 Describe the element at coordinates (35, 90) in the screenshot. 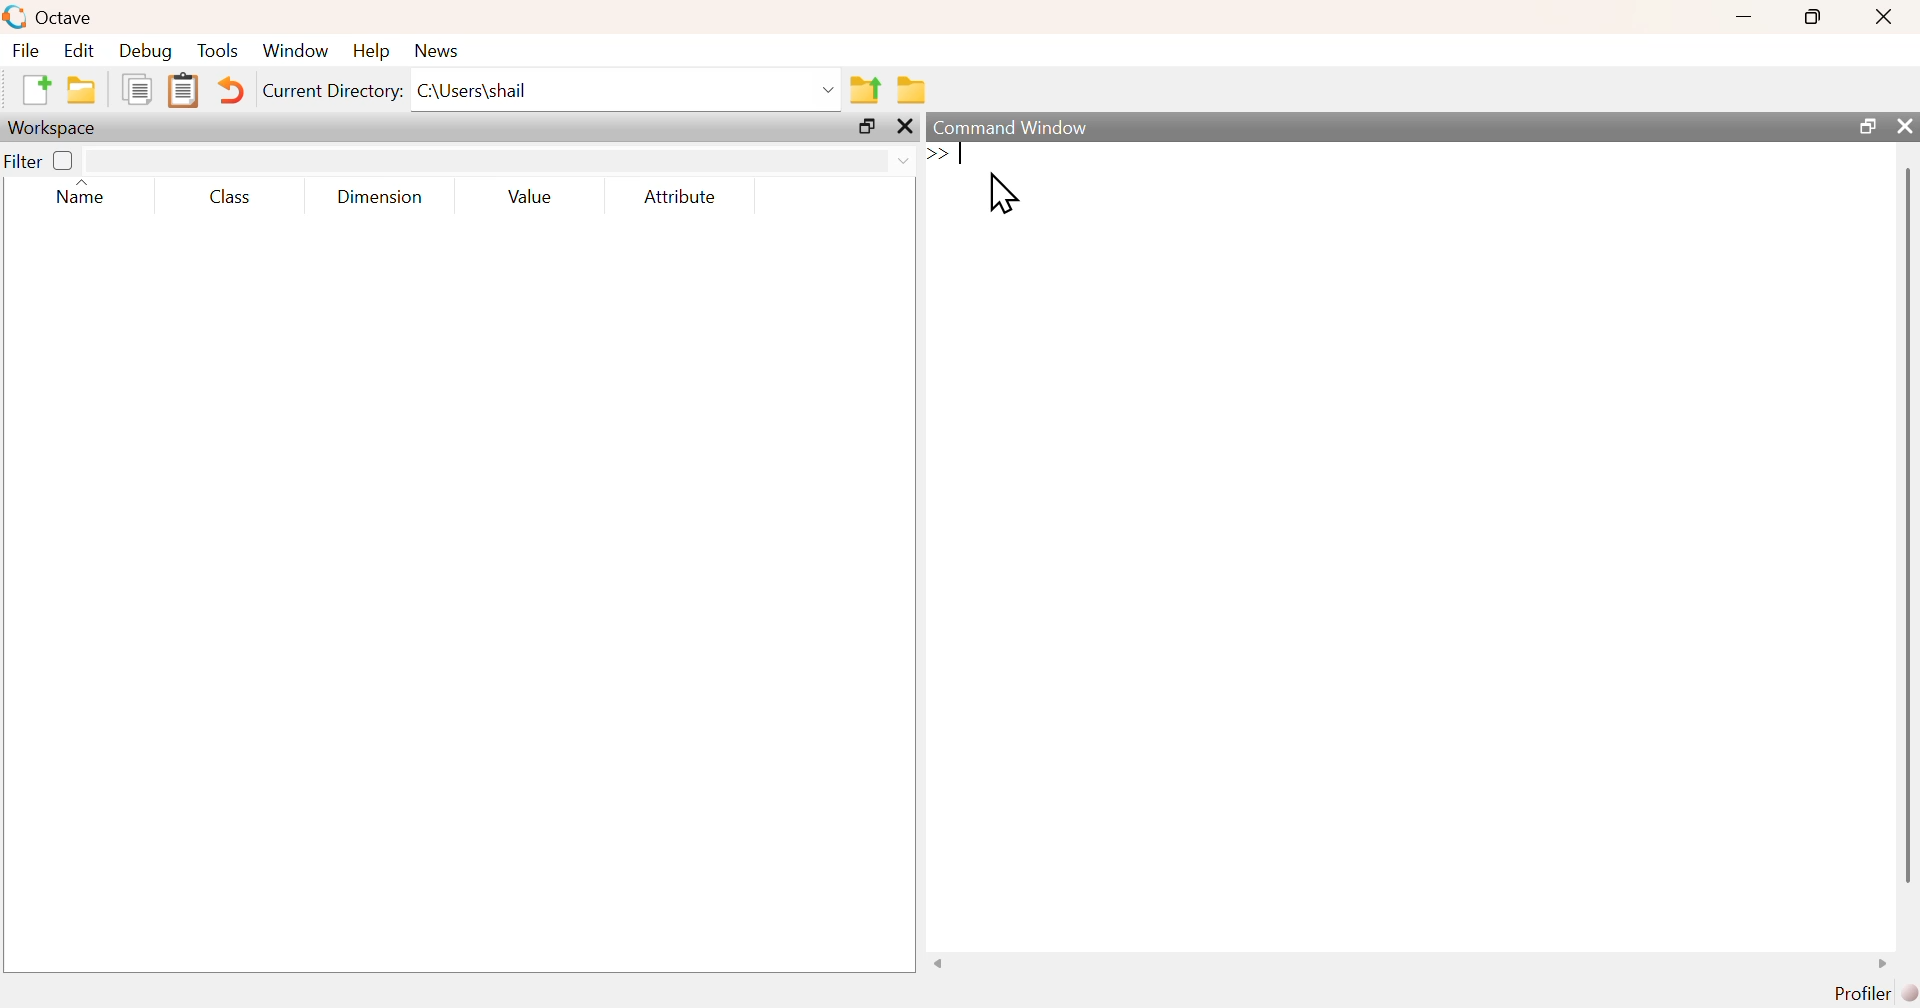

I see `New File` at that location.